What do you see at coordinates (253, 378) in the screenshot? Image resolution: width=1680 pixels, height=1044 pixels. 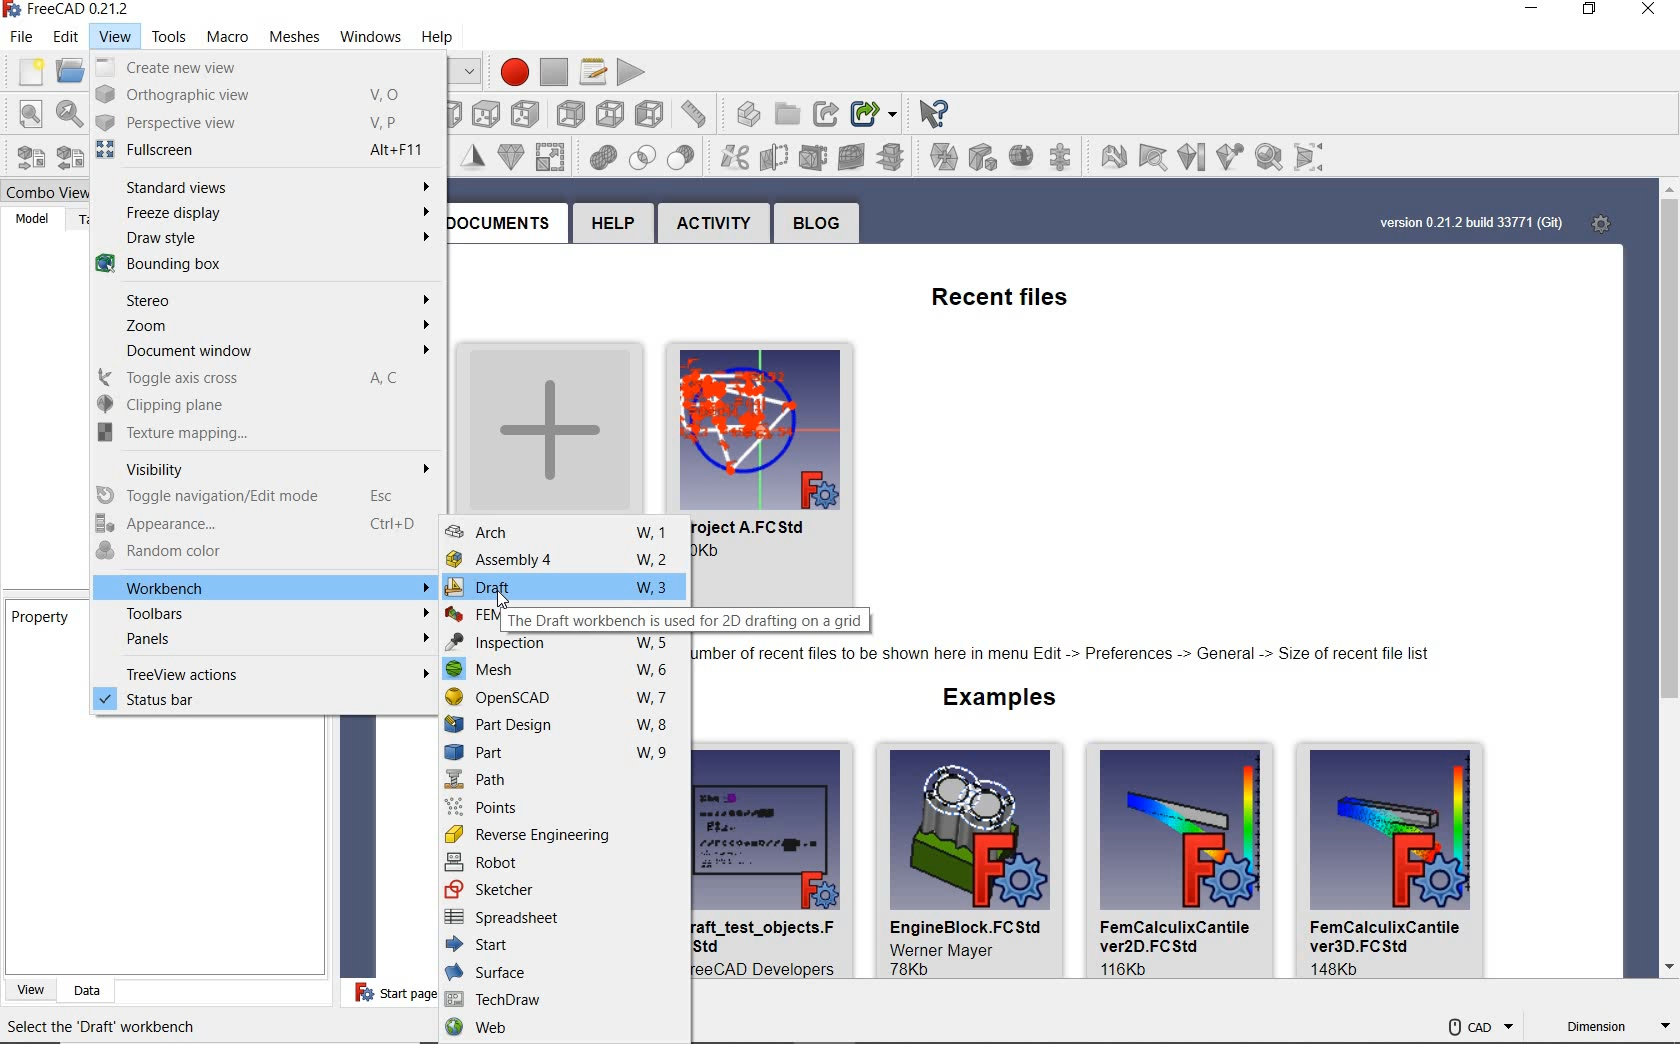 I see `toggle axis cross` at bounding box center [253, 378].